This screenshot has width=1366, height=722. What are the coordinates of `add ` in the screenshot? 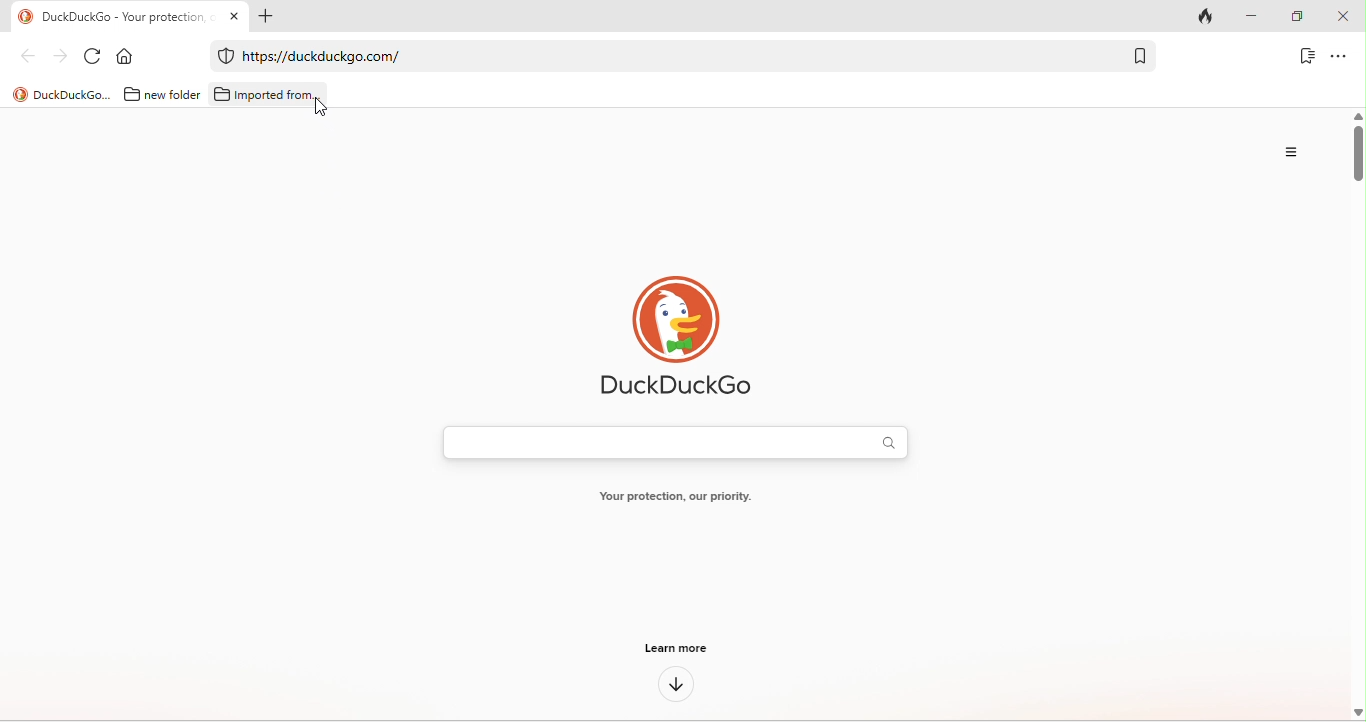 It's located at (271, 17).